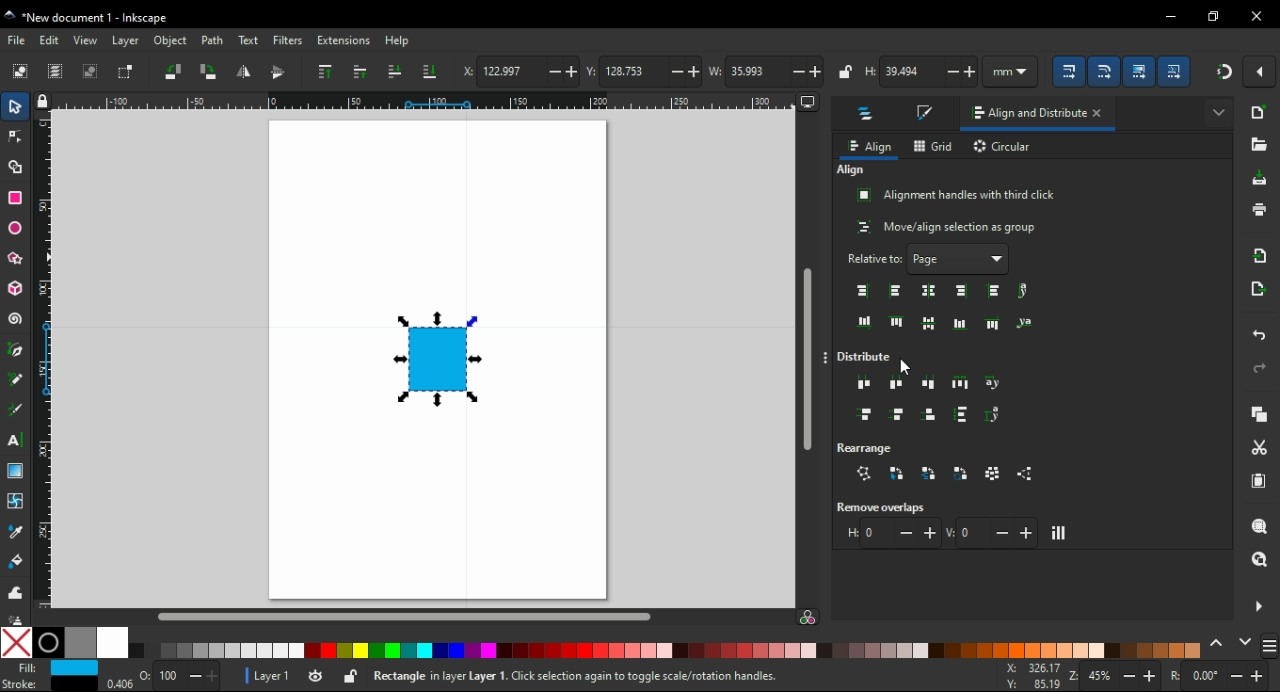 Image resolution: width=1280 pixels, height=692 pixels. What do you see at coordinates (886, 507) in the screenshot?
I see `remove overlaps` at bounding box center [886, 507].